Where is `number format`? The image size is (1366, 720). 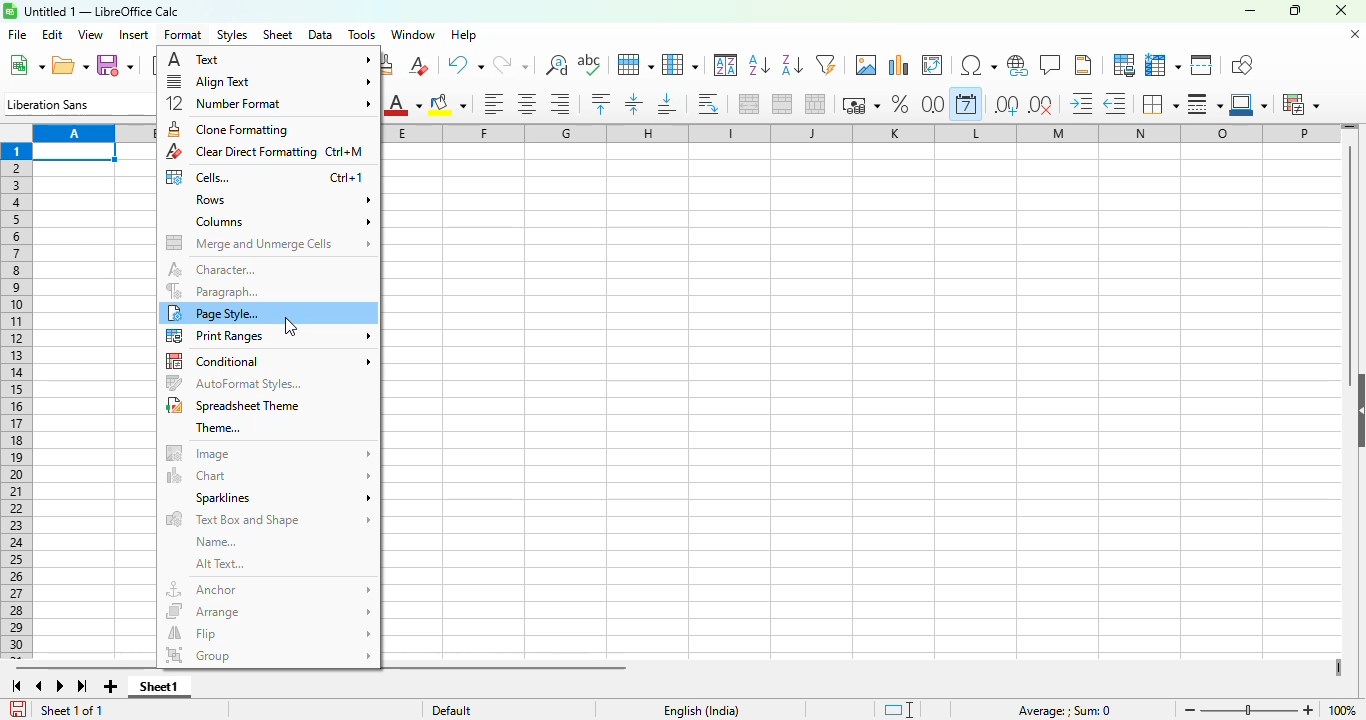
number format is located at coordinates (269, 103).